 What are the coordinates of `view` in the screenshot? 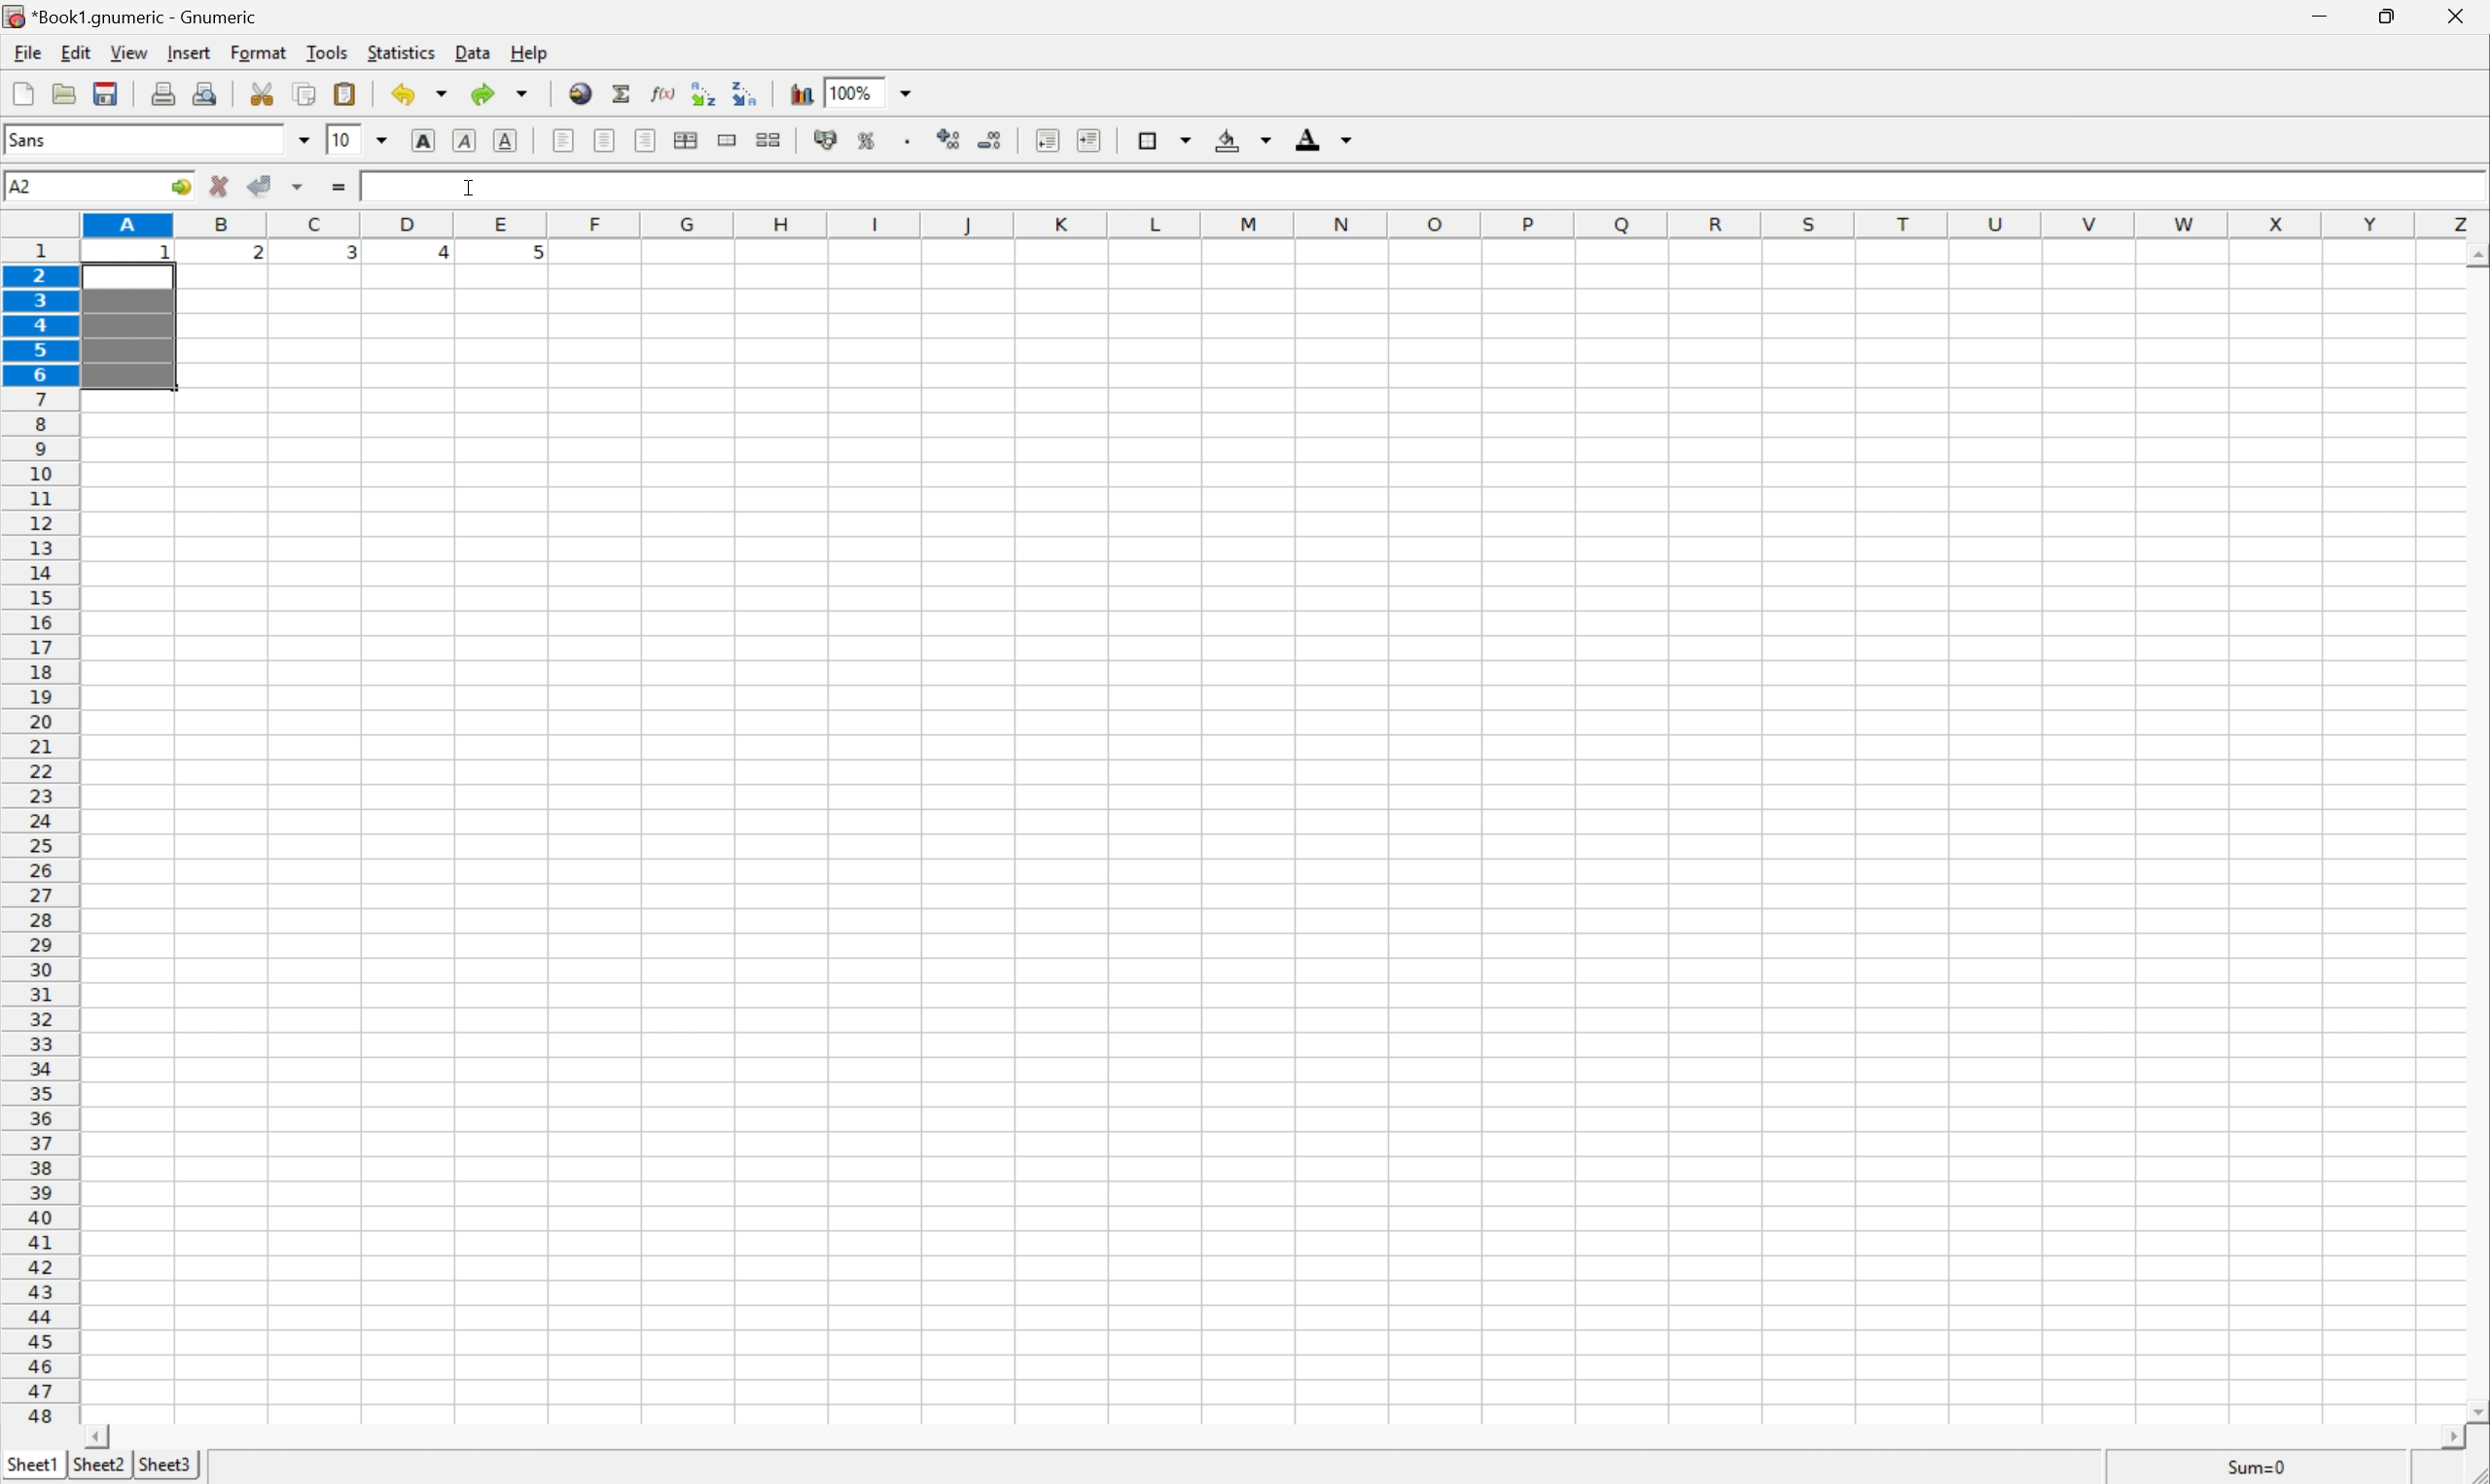 It's located at (128, 52).